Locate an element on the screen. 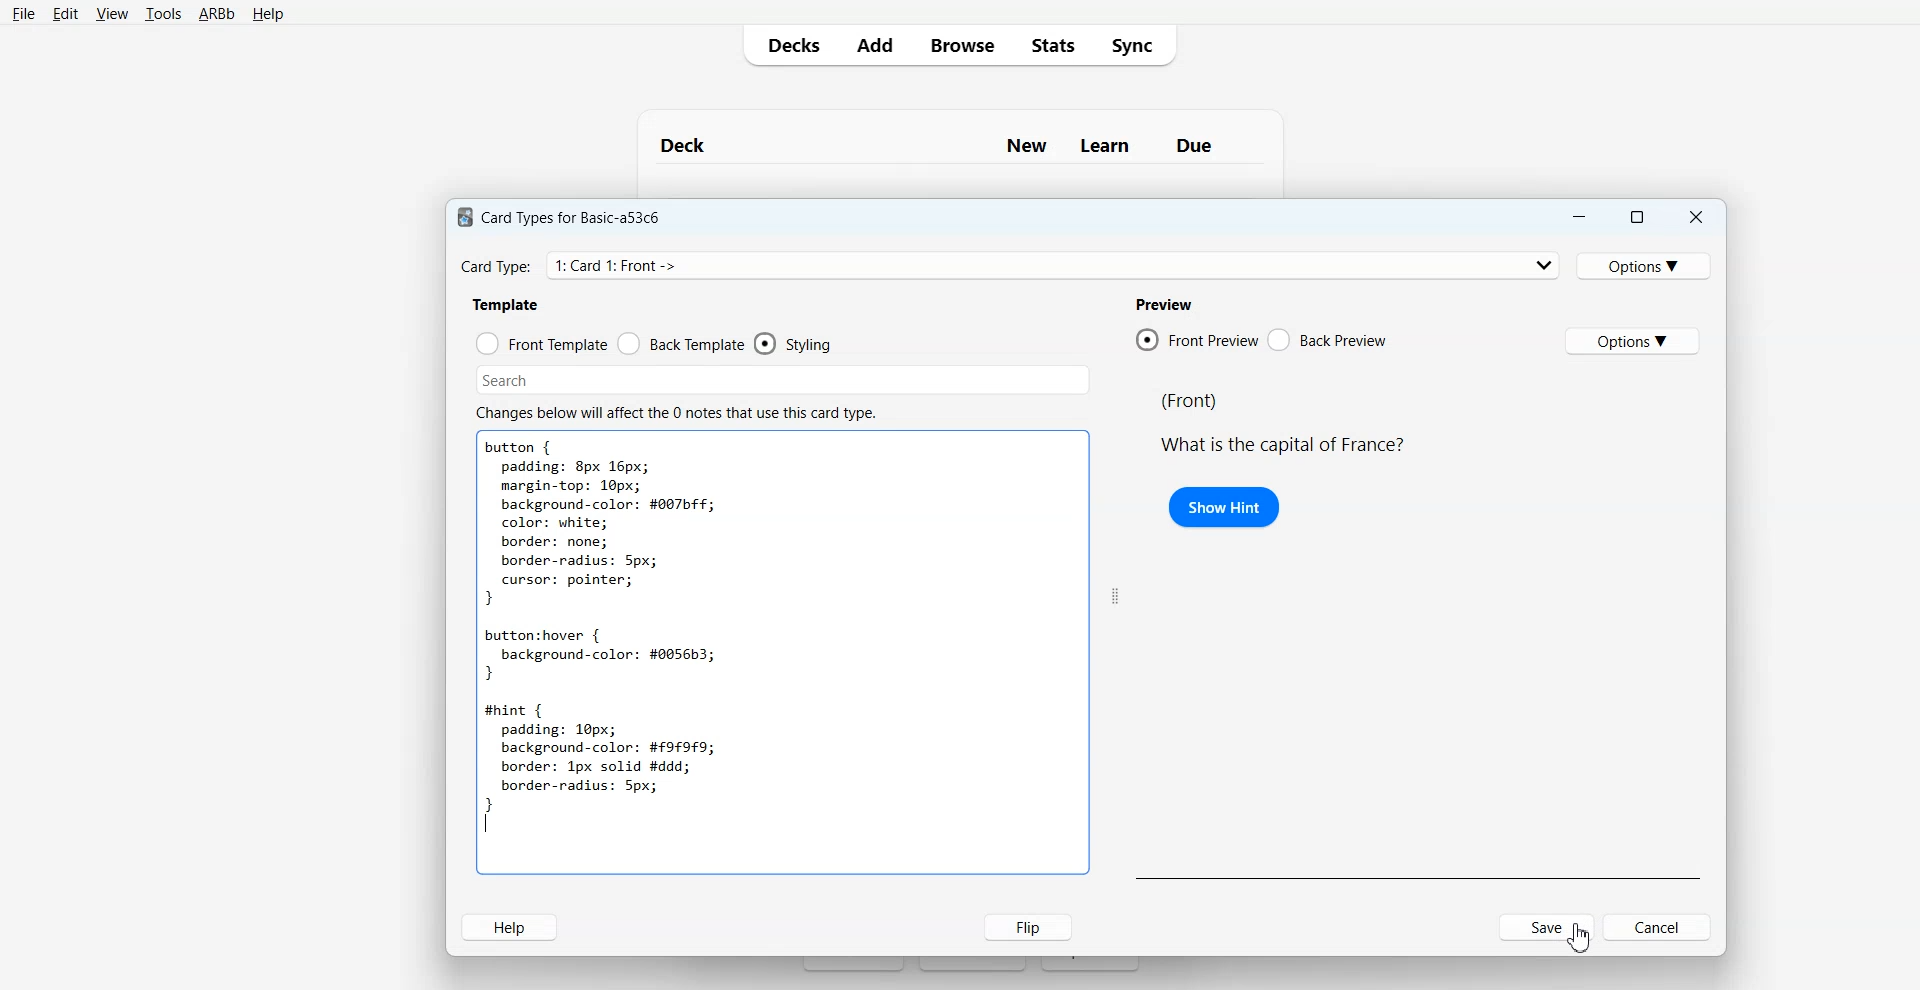 The image size is (1920, 990). Front Template is located at coordinates (542, 344).